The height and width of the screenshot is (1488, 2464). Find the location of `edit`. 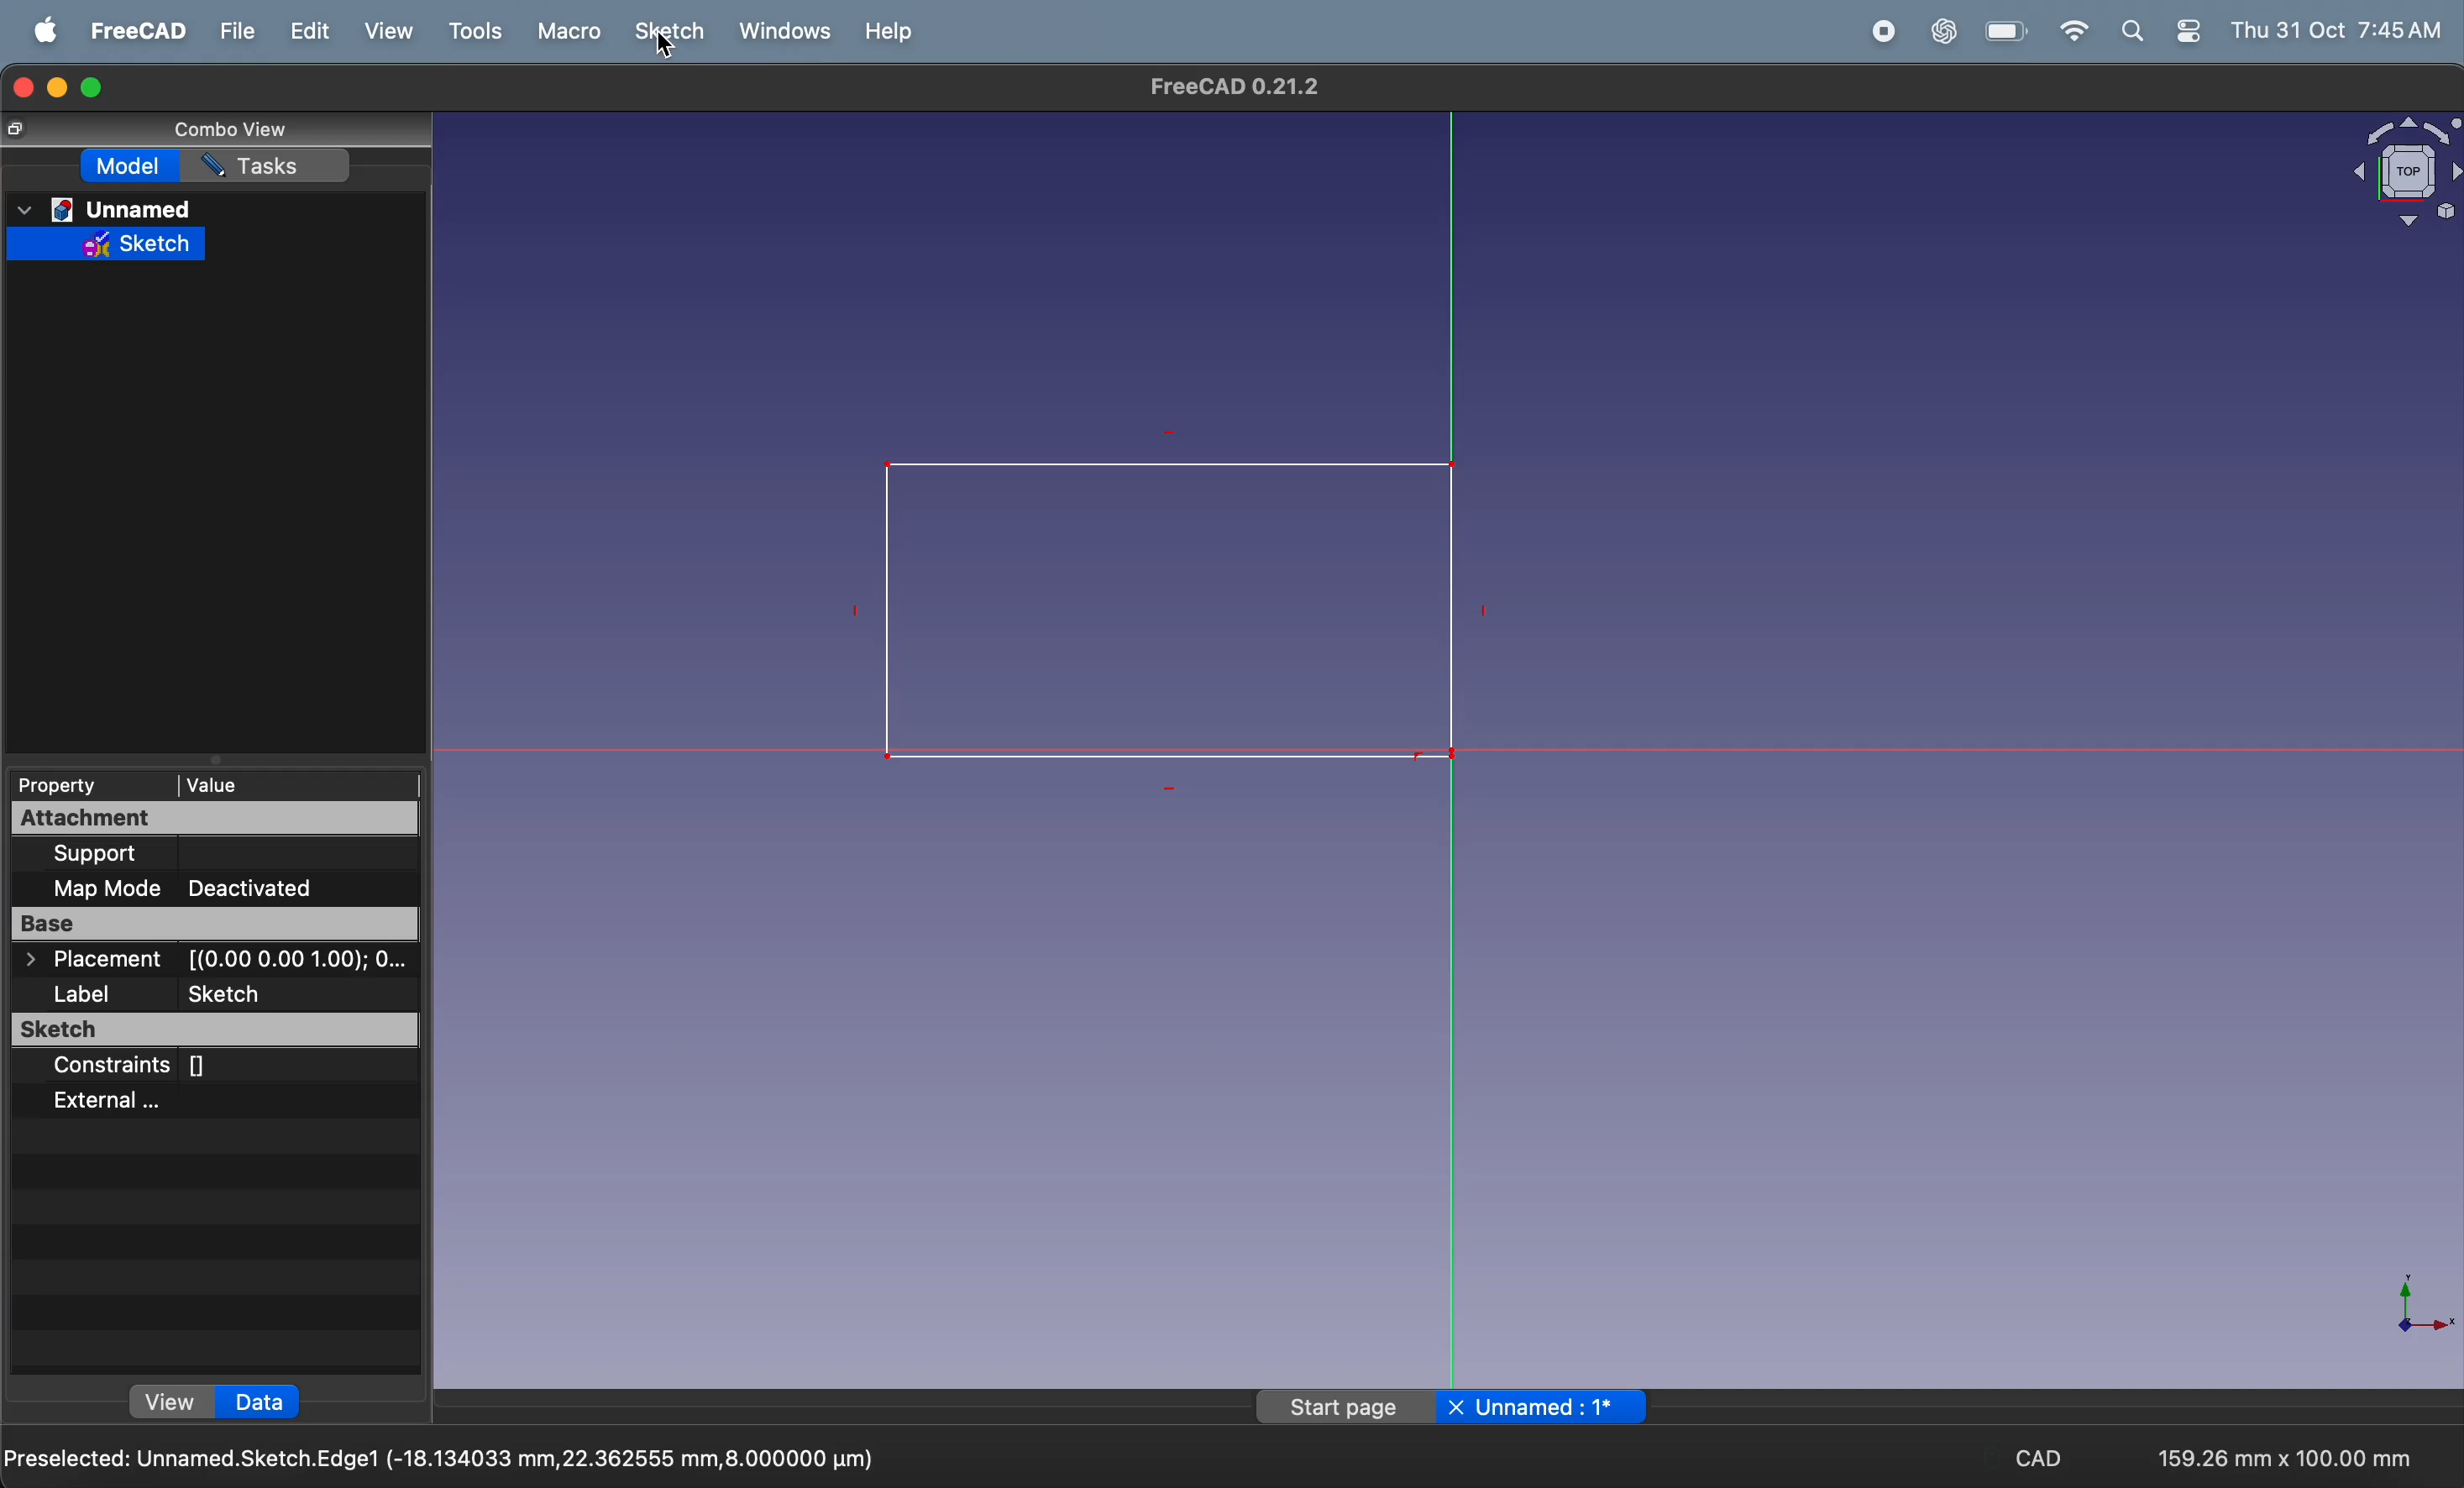

edit is located at coordinates (301, 33).